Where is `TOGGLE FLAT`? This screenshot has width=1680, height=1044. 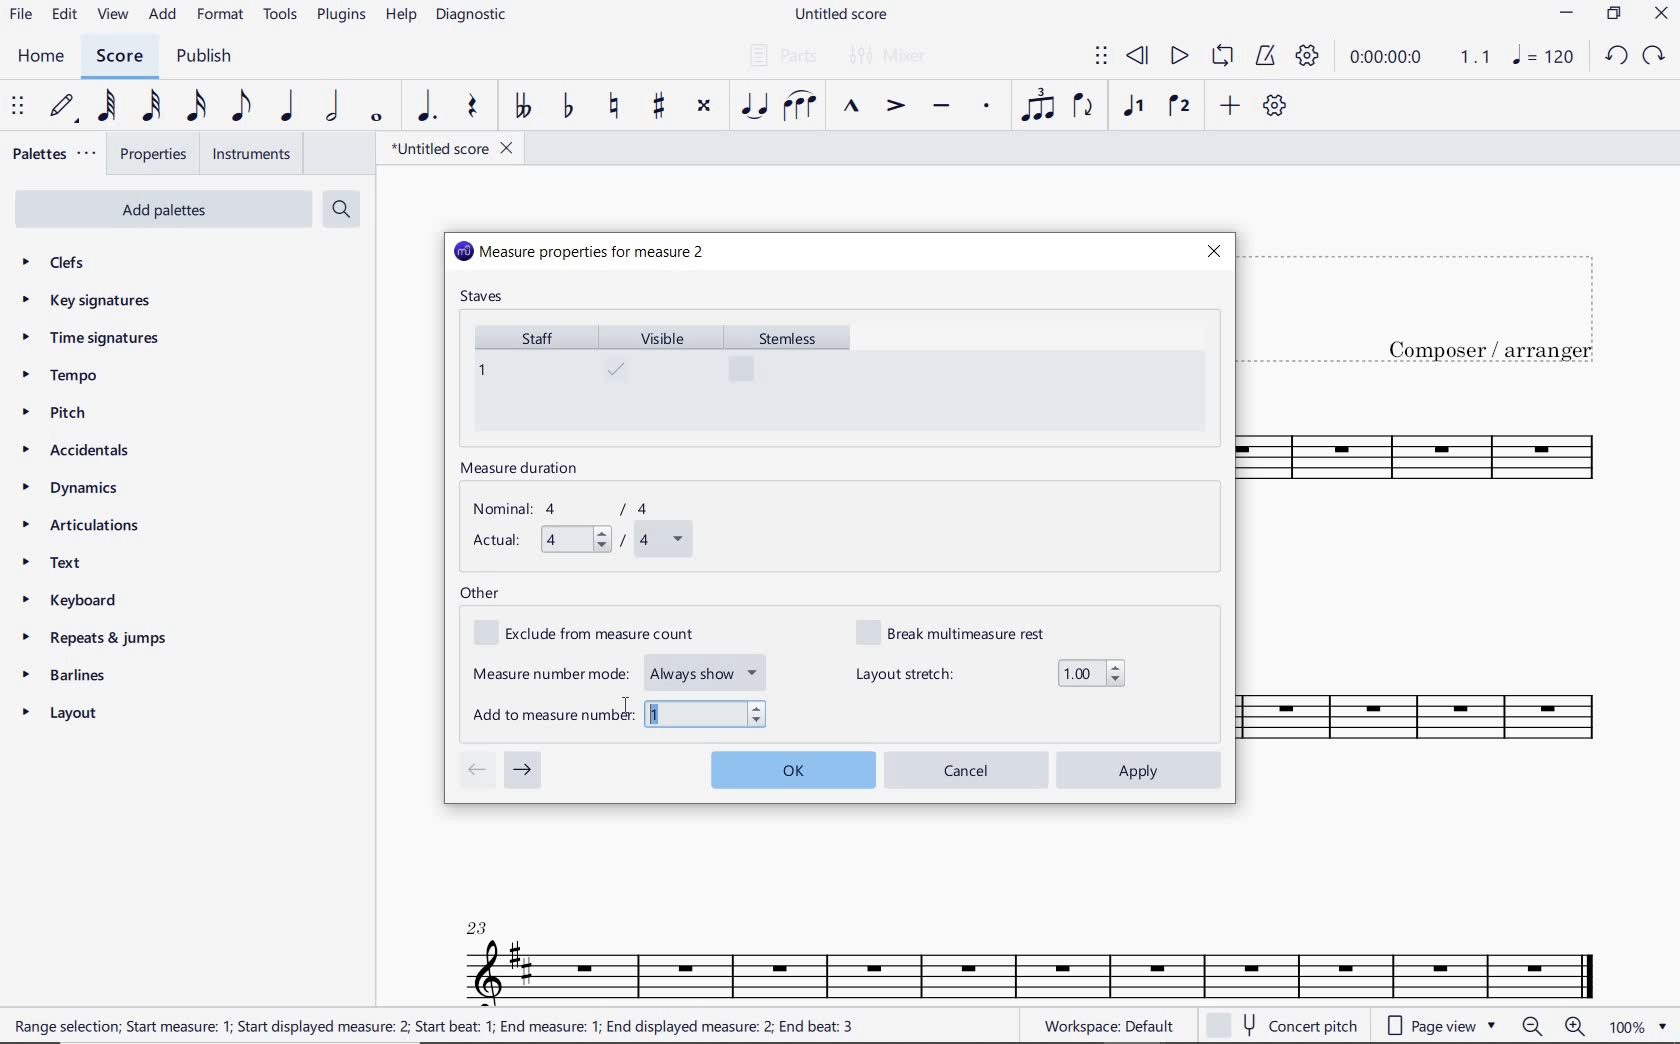
TOGGLE FLAT is located at coordinates (569, 108).